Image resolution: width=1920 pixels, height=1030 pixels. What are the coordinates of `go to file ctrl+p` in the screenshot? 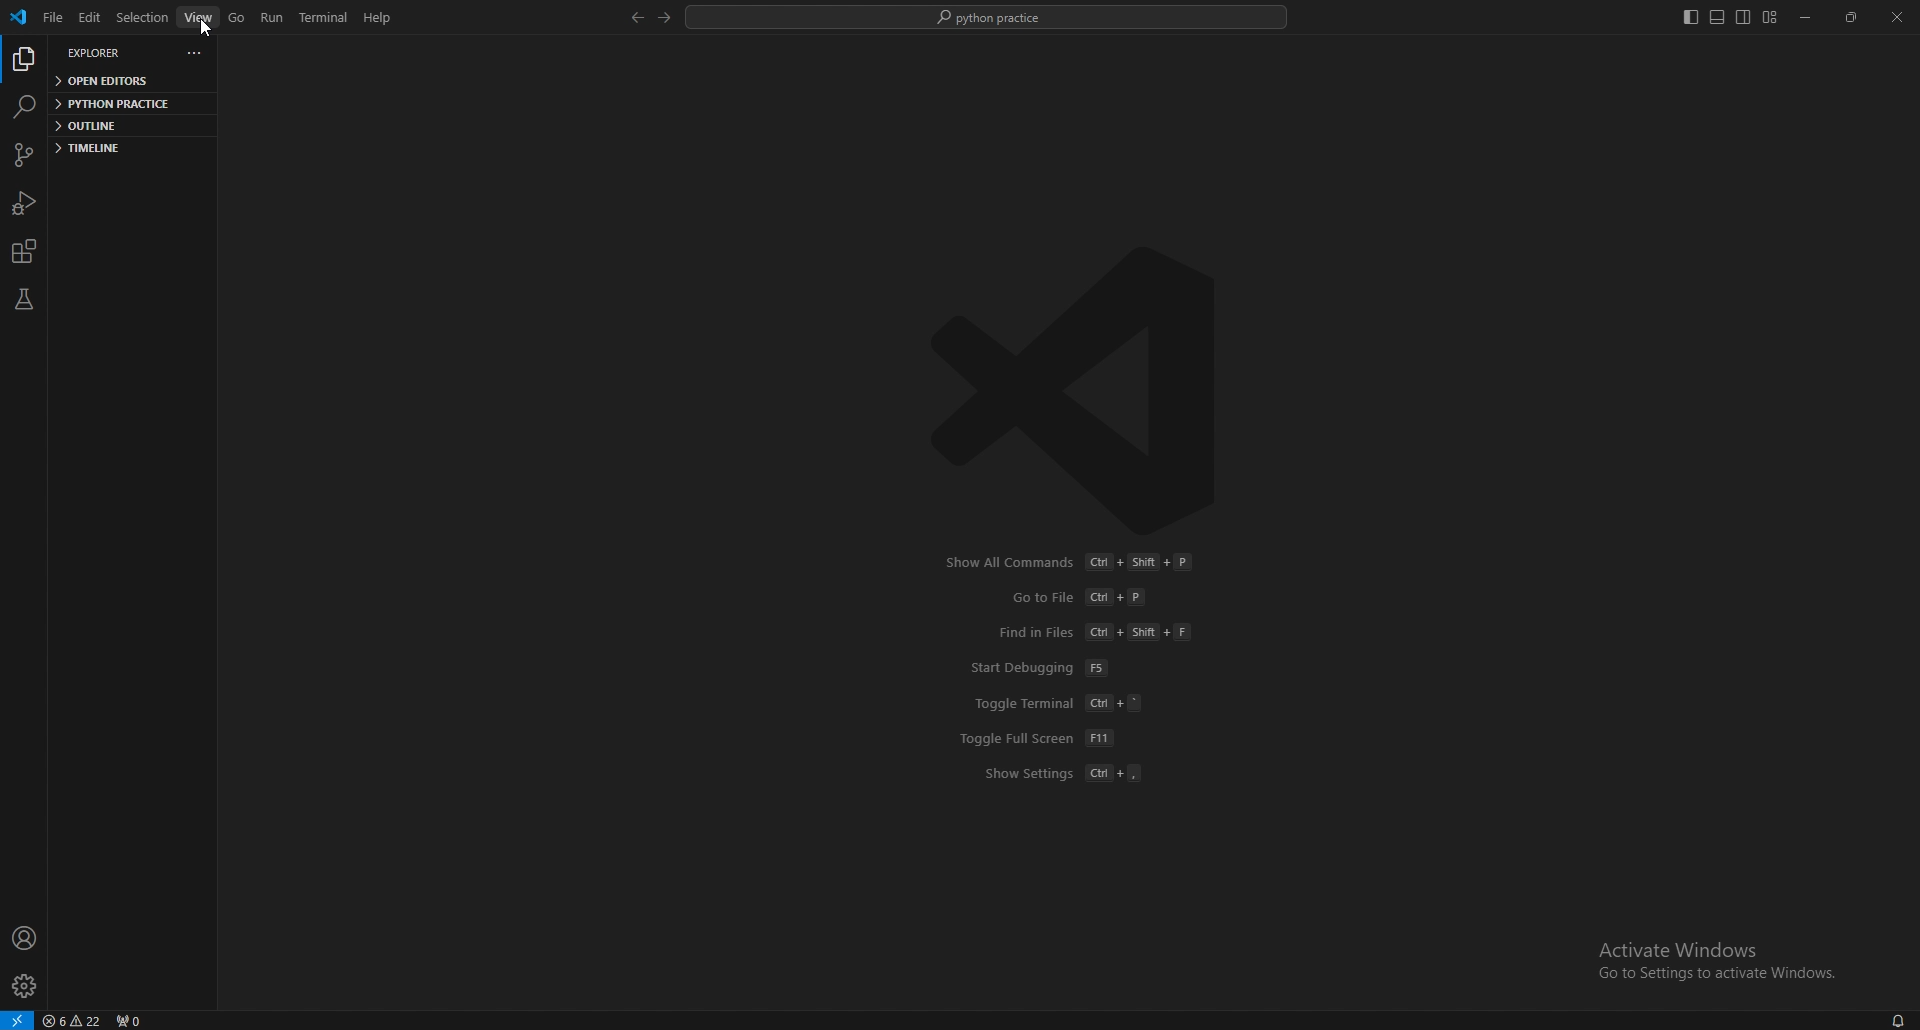 It's located at (1084, 597).